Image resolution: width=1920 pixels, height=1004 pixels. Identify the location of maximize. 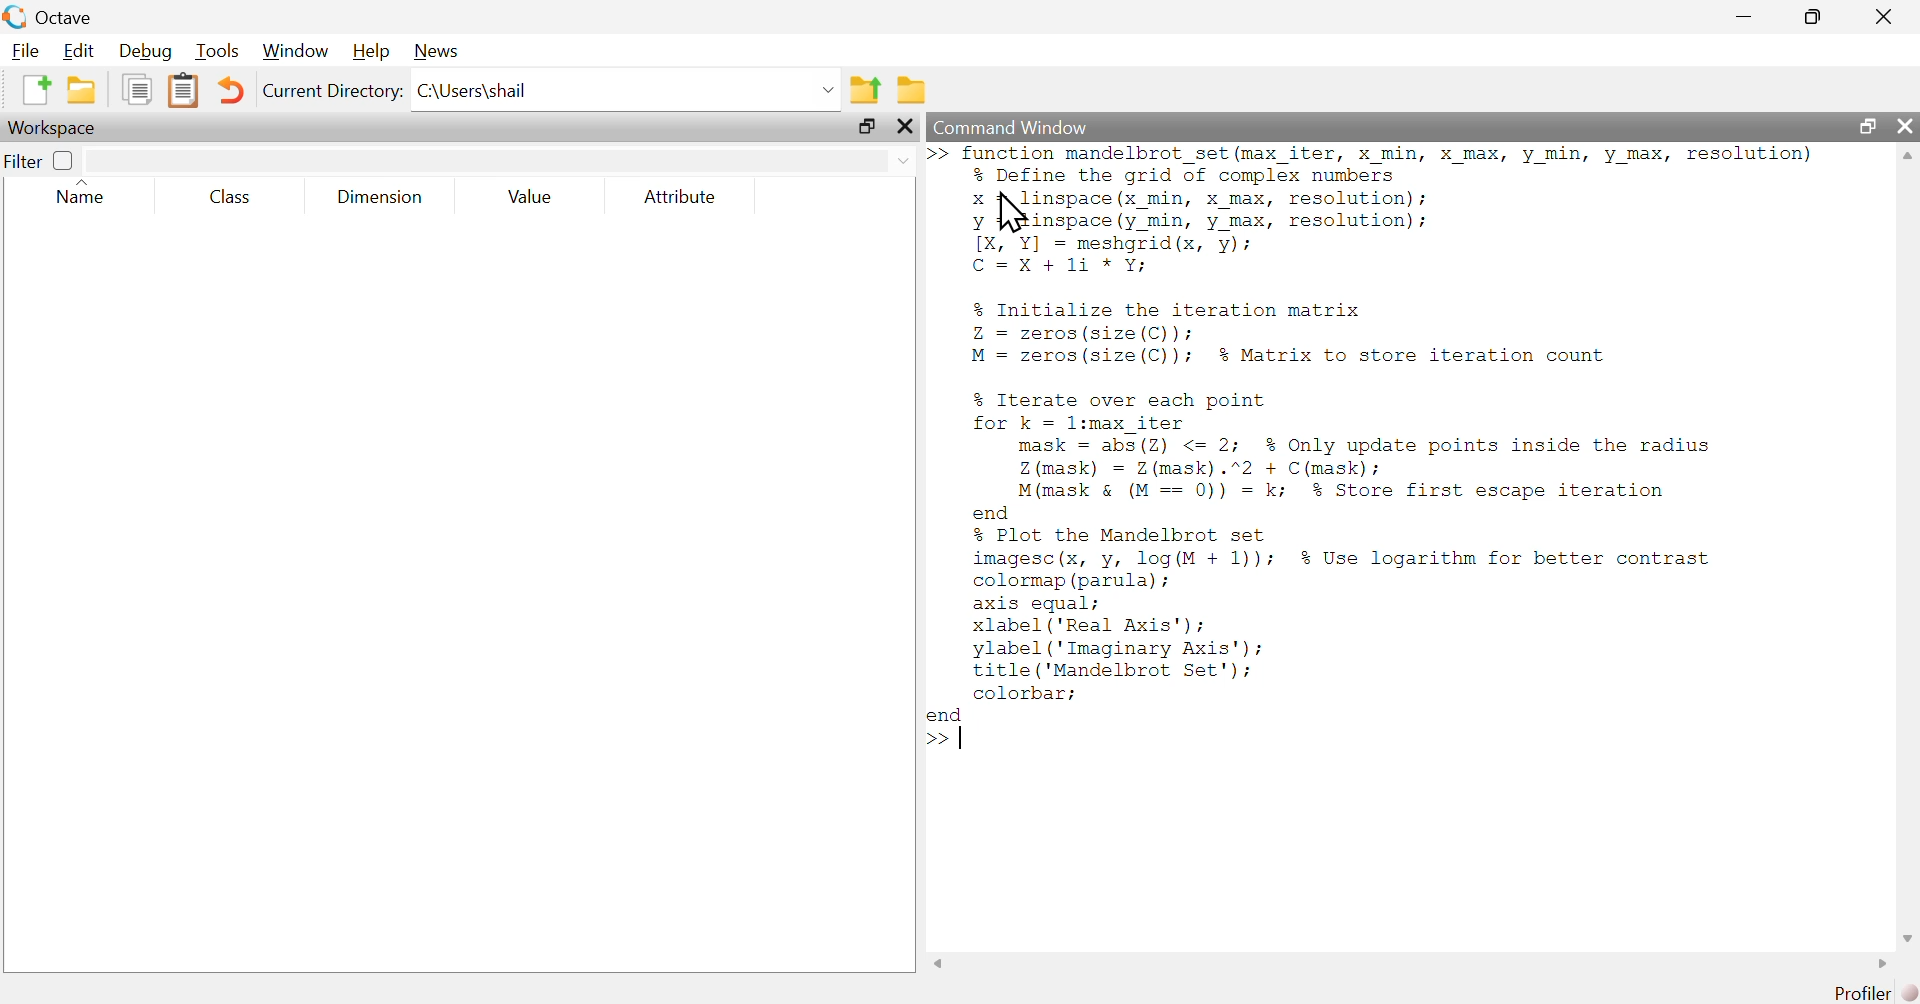
(1868, 127).